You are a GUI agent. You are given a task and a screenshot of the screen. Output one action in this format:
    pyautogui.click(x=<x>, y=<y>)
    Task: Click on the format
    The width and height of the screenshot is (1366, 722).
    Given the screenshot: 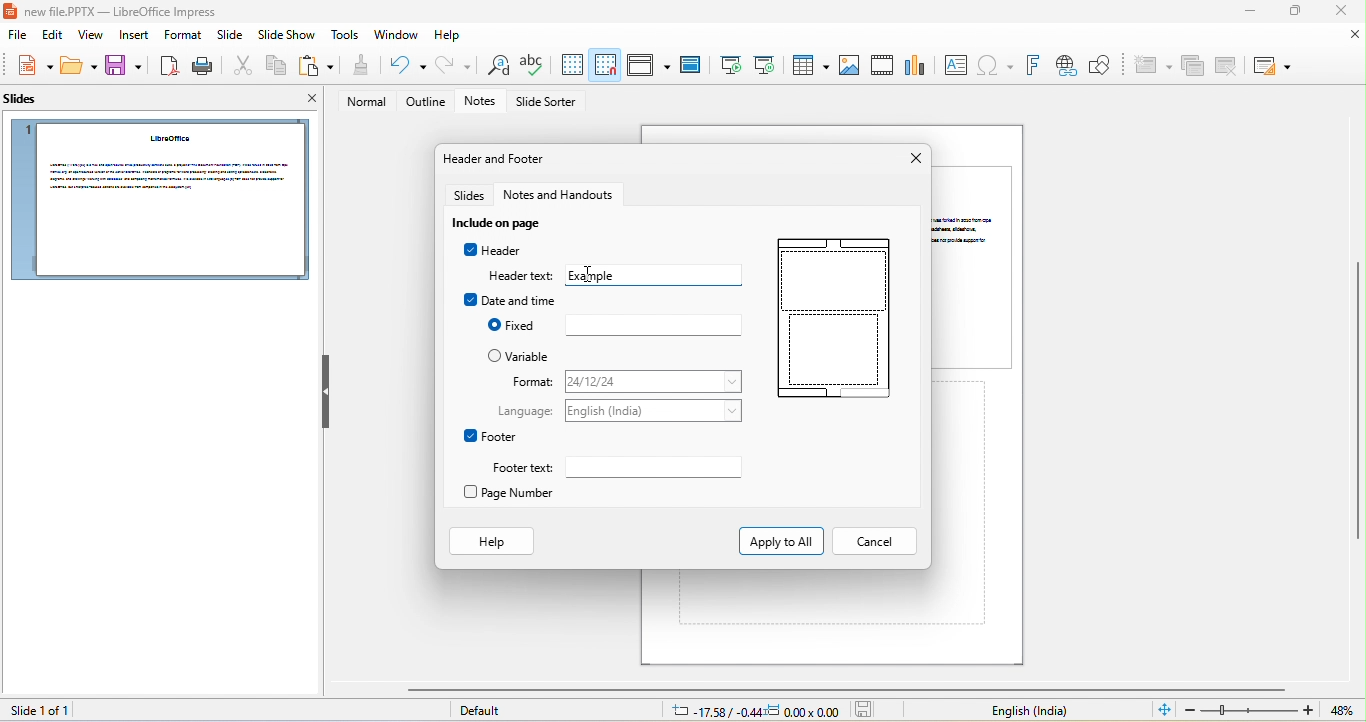 What is the action you would take?
    pyautogui.click(x=653, y=383)
    